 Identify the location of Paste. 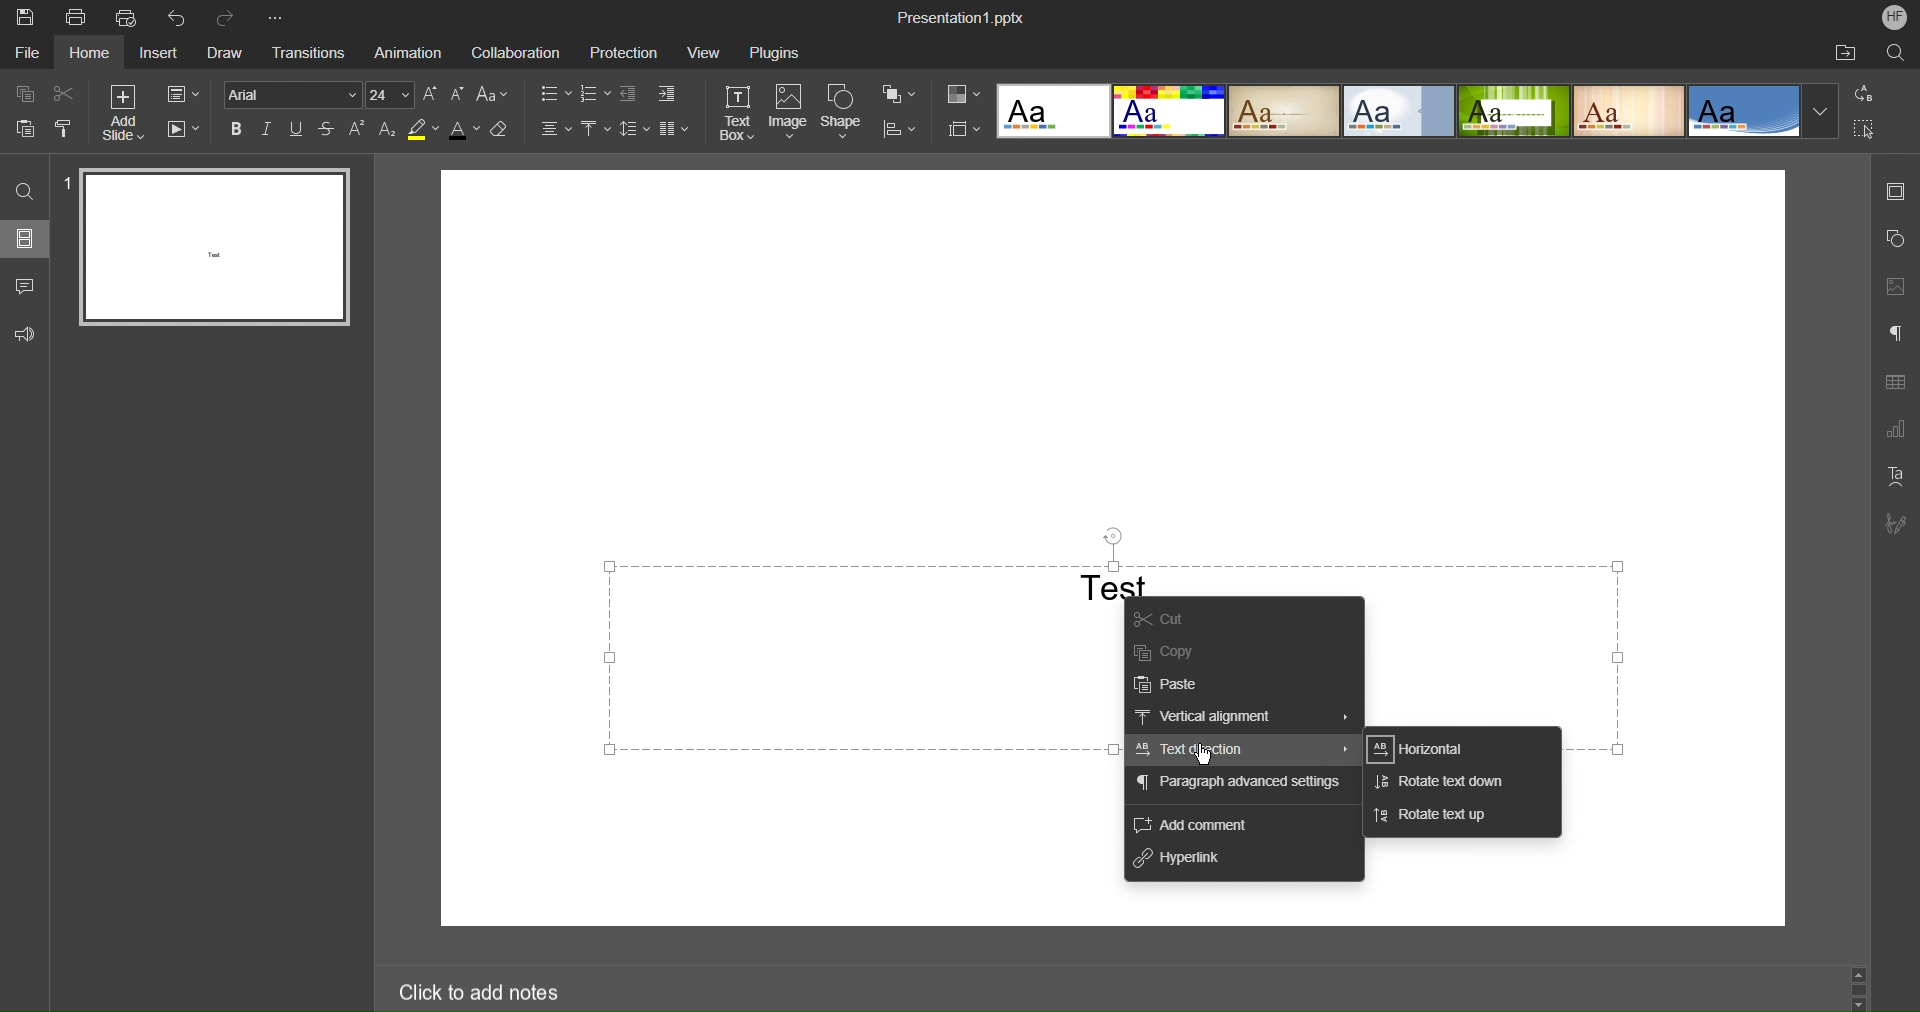
(1177, 681).